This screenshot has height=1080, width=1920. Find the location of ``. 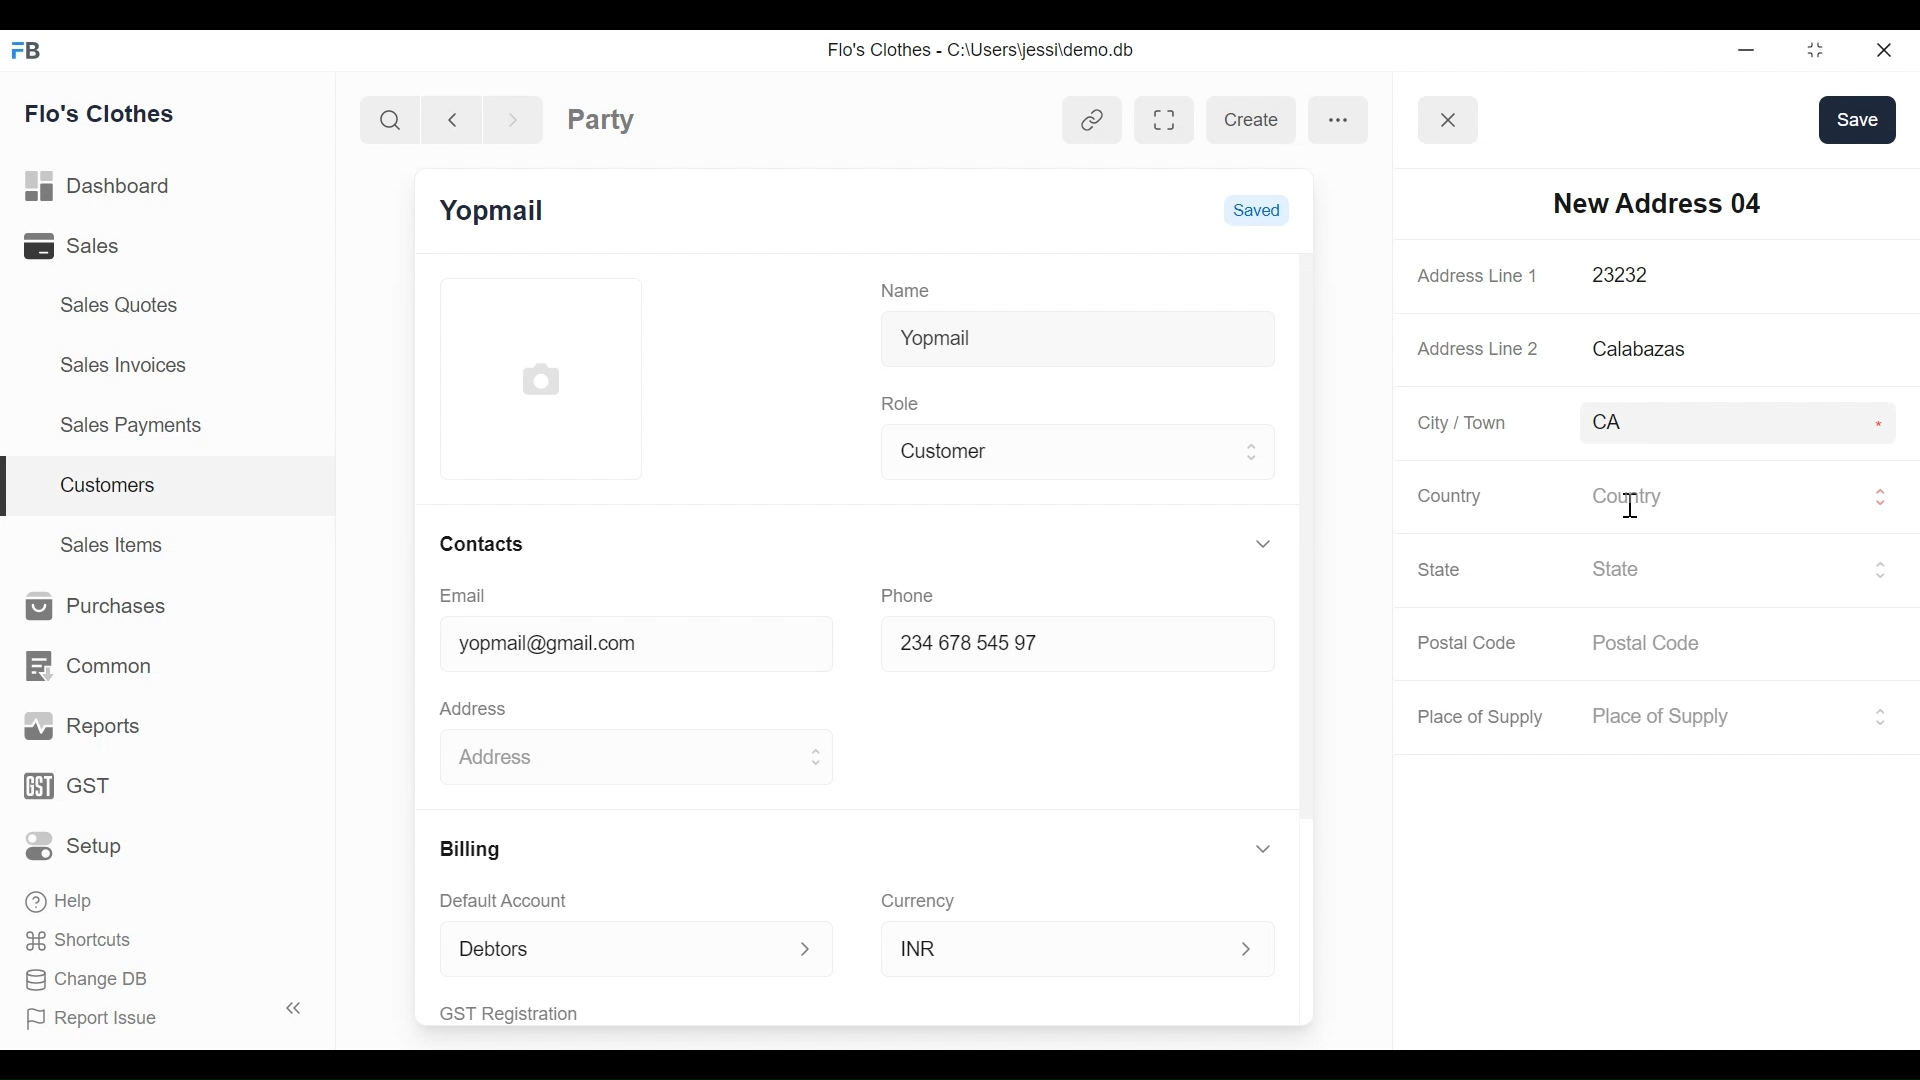

 is located at coordinates (1449, 120).